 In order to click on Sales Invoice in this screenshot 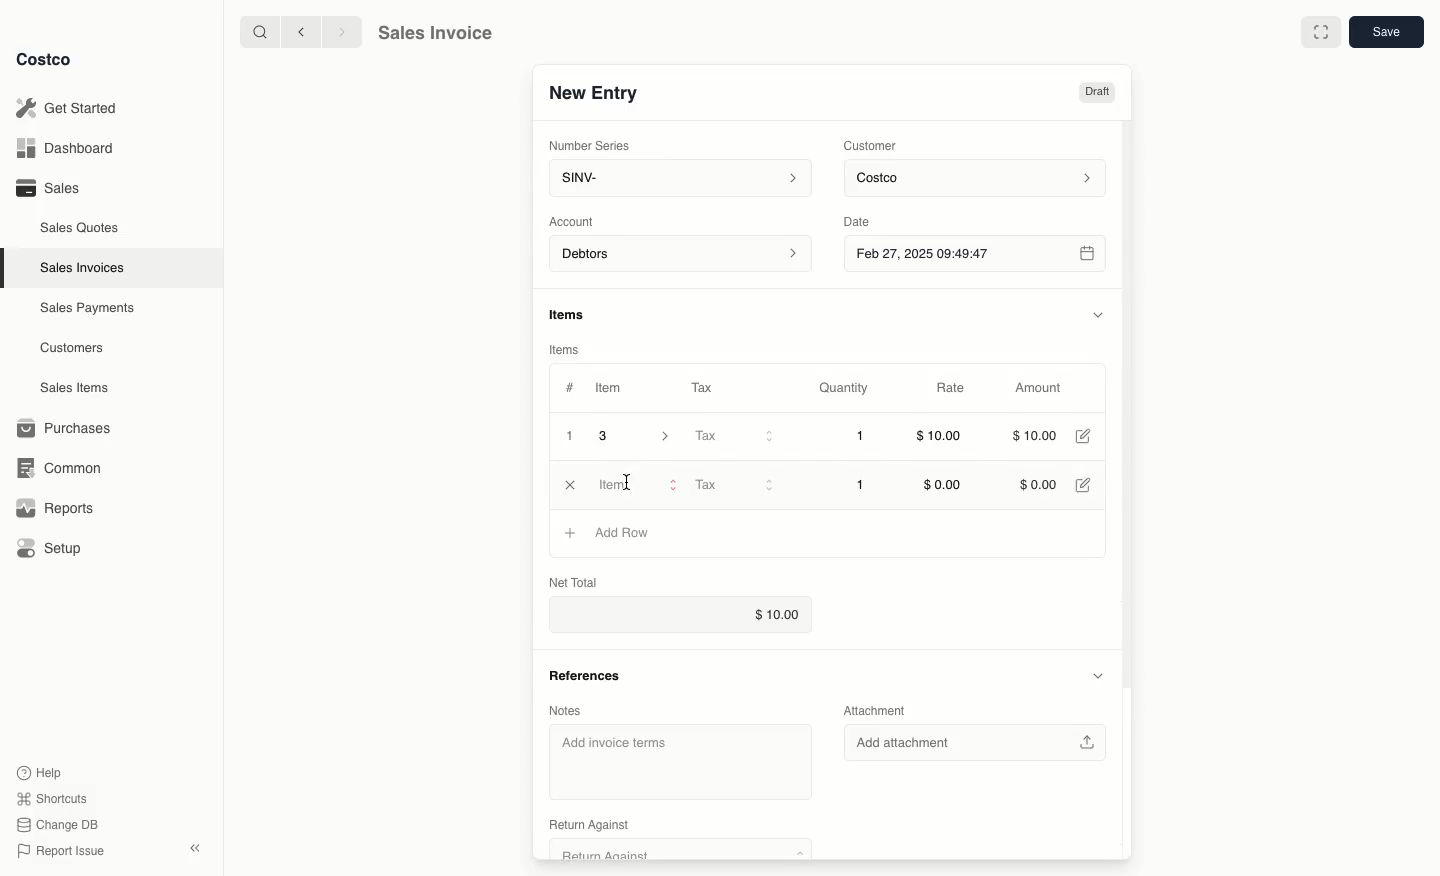, I will do `click(434, 33)`.